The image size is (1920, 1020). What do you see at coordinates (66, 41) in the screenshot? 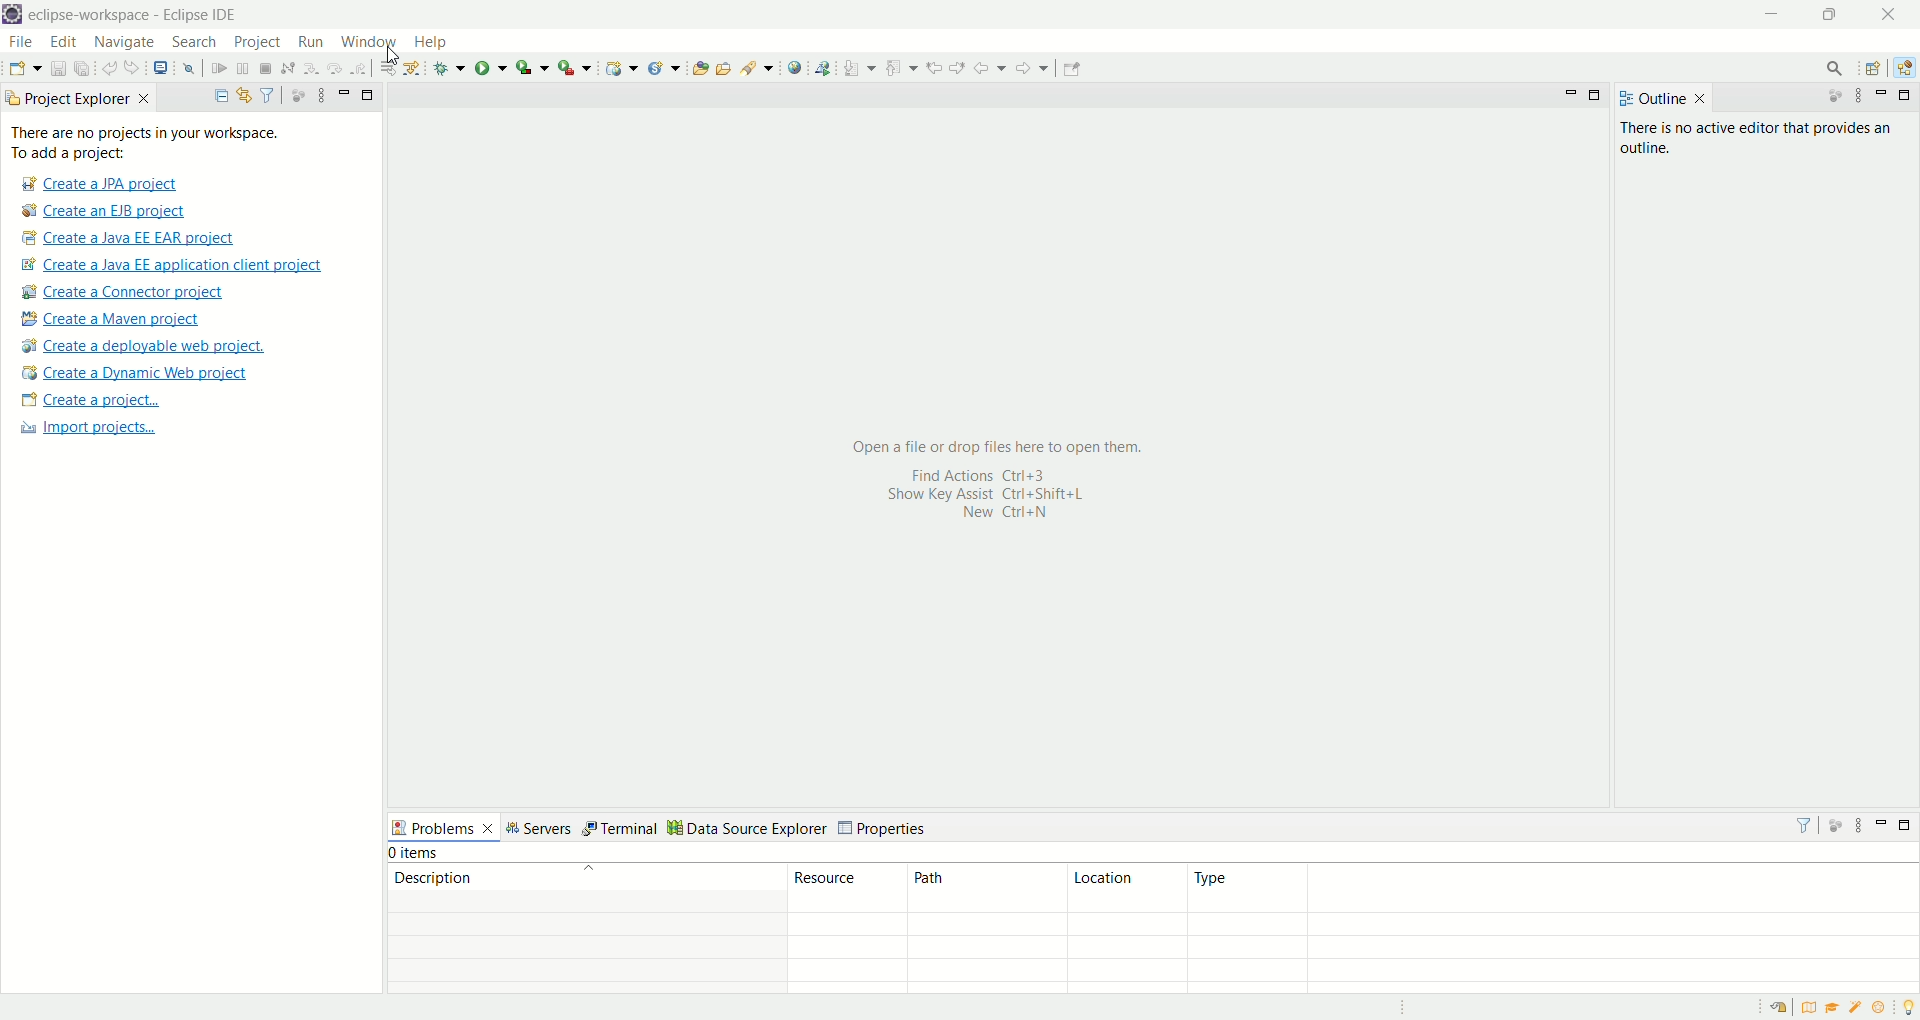
I see `edit` at bounding box center [66, 41].